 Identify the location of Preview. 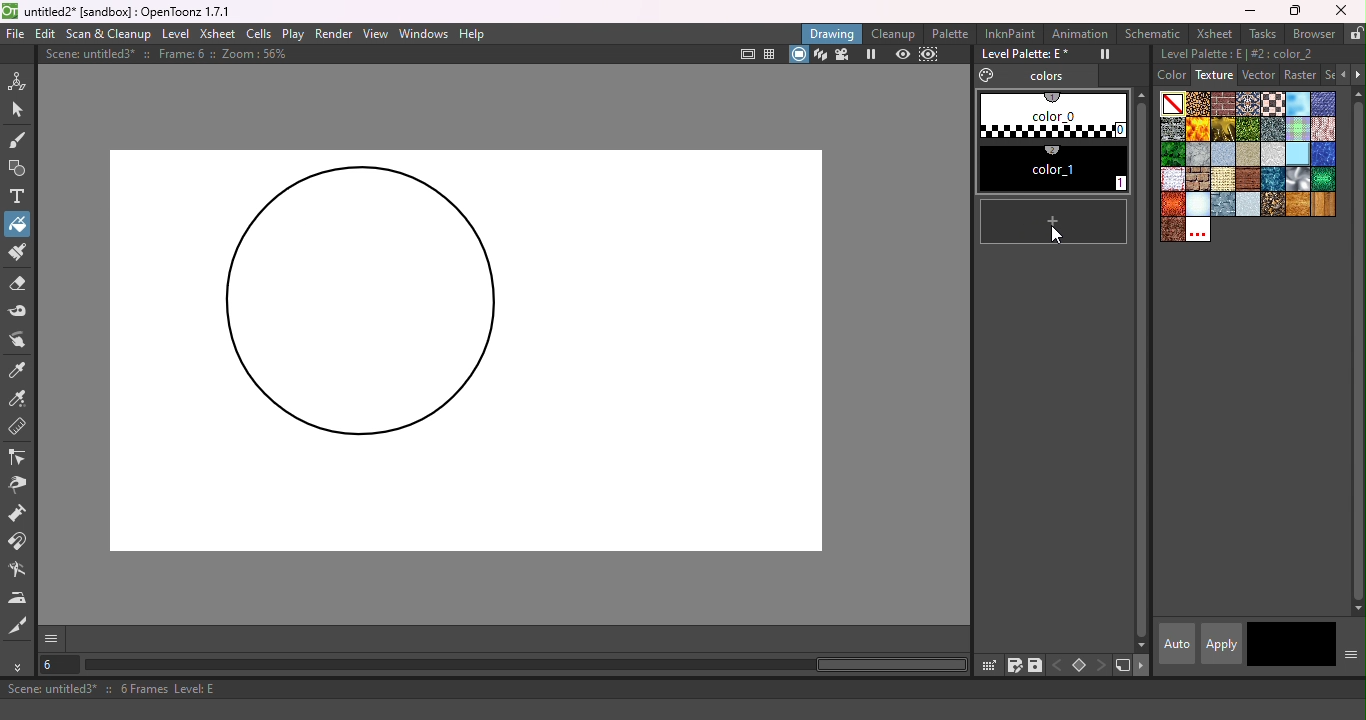
(900, 54).